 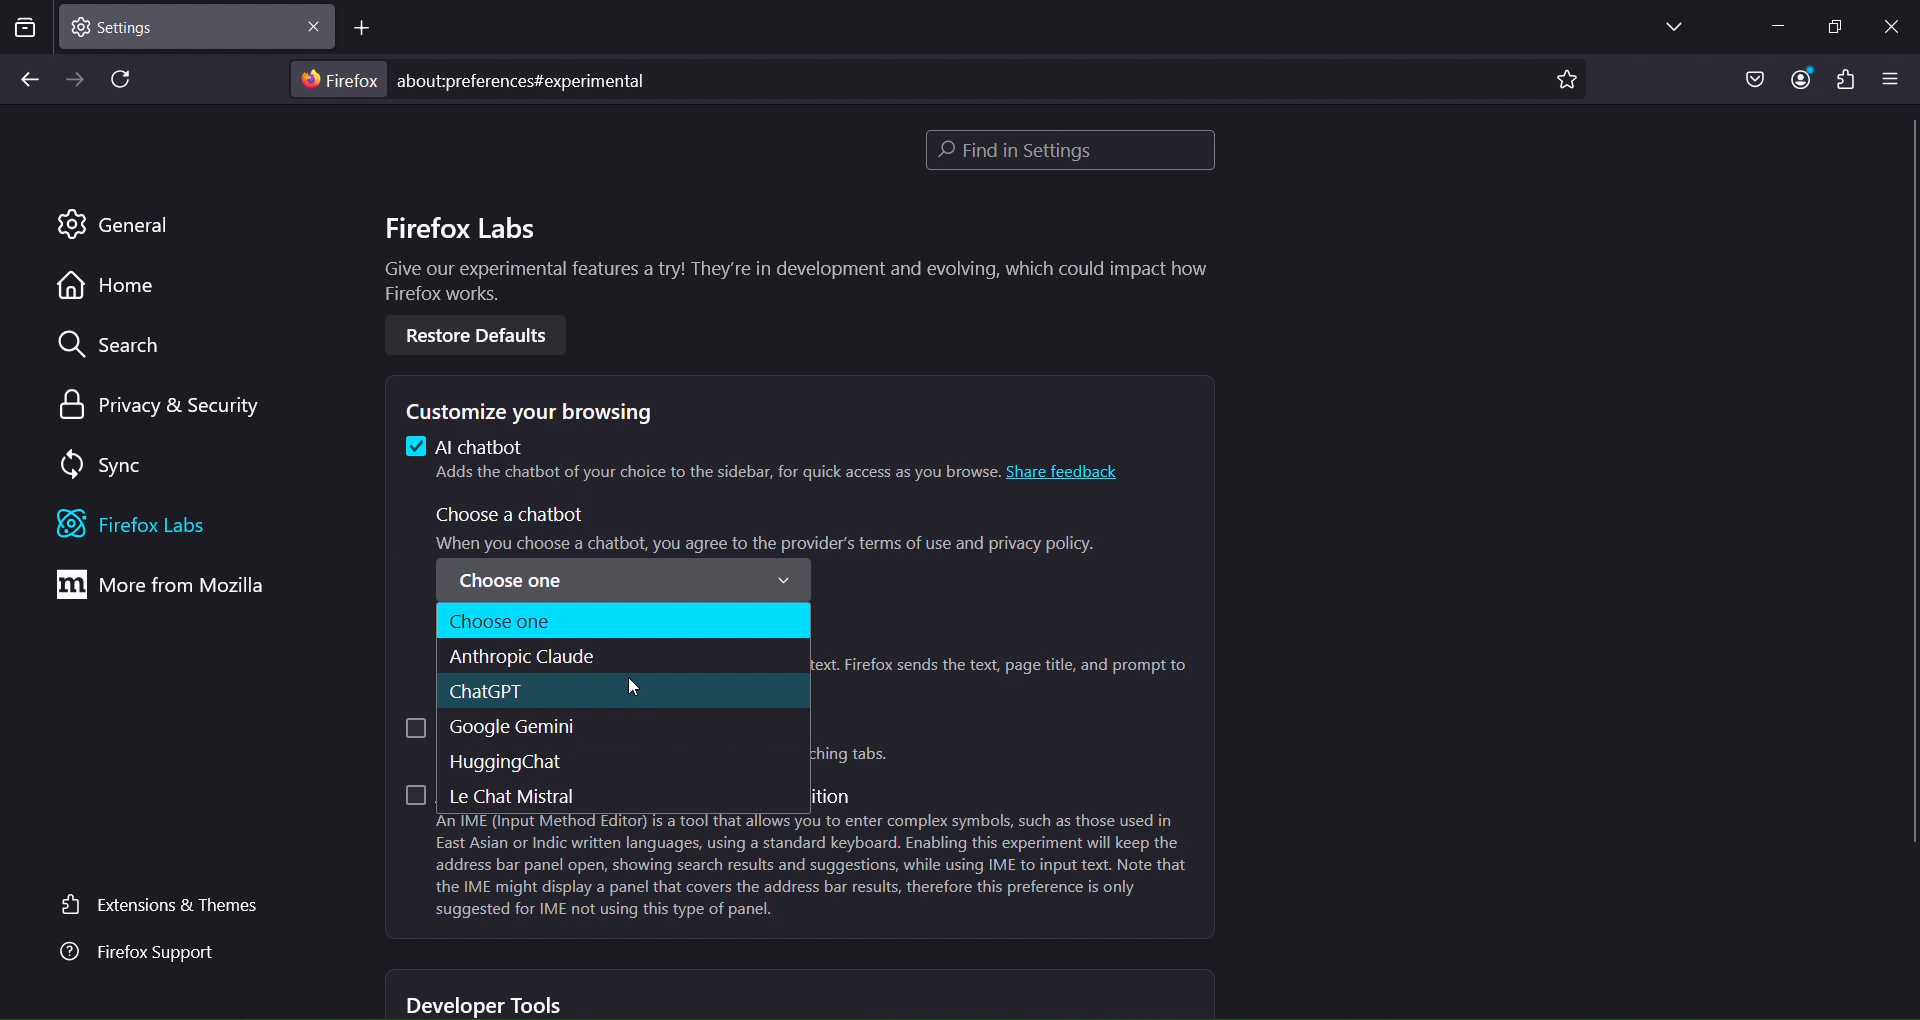 What do you see at coordinates (810, 254) in the screenshot?
I see `Firefox Labs
Give our experimental features a try! They're in development and evolving, which could impact how
Firefox works.` at bounding box center [810, 254].